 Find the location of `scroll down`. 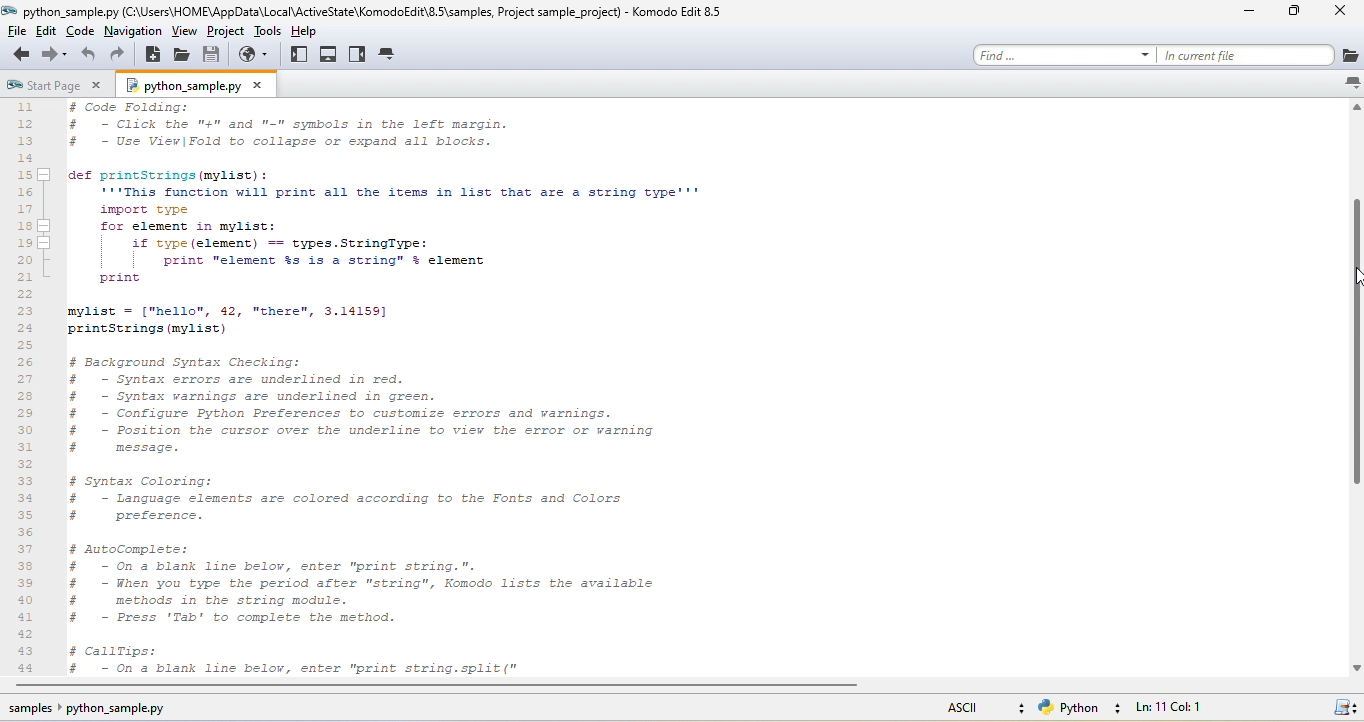

scroll down is located at coordinates (1355, 667).